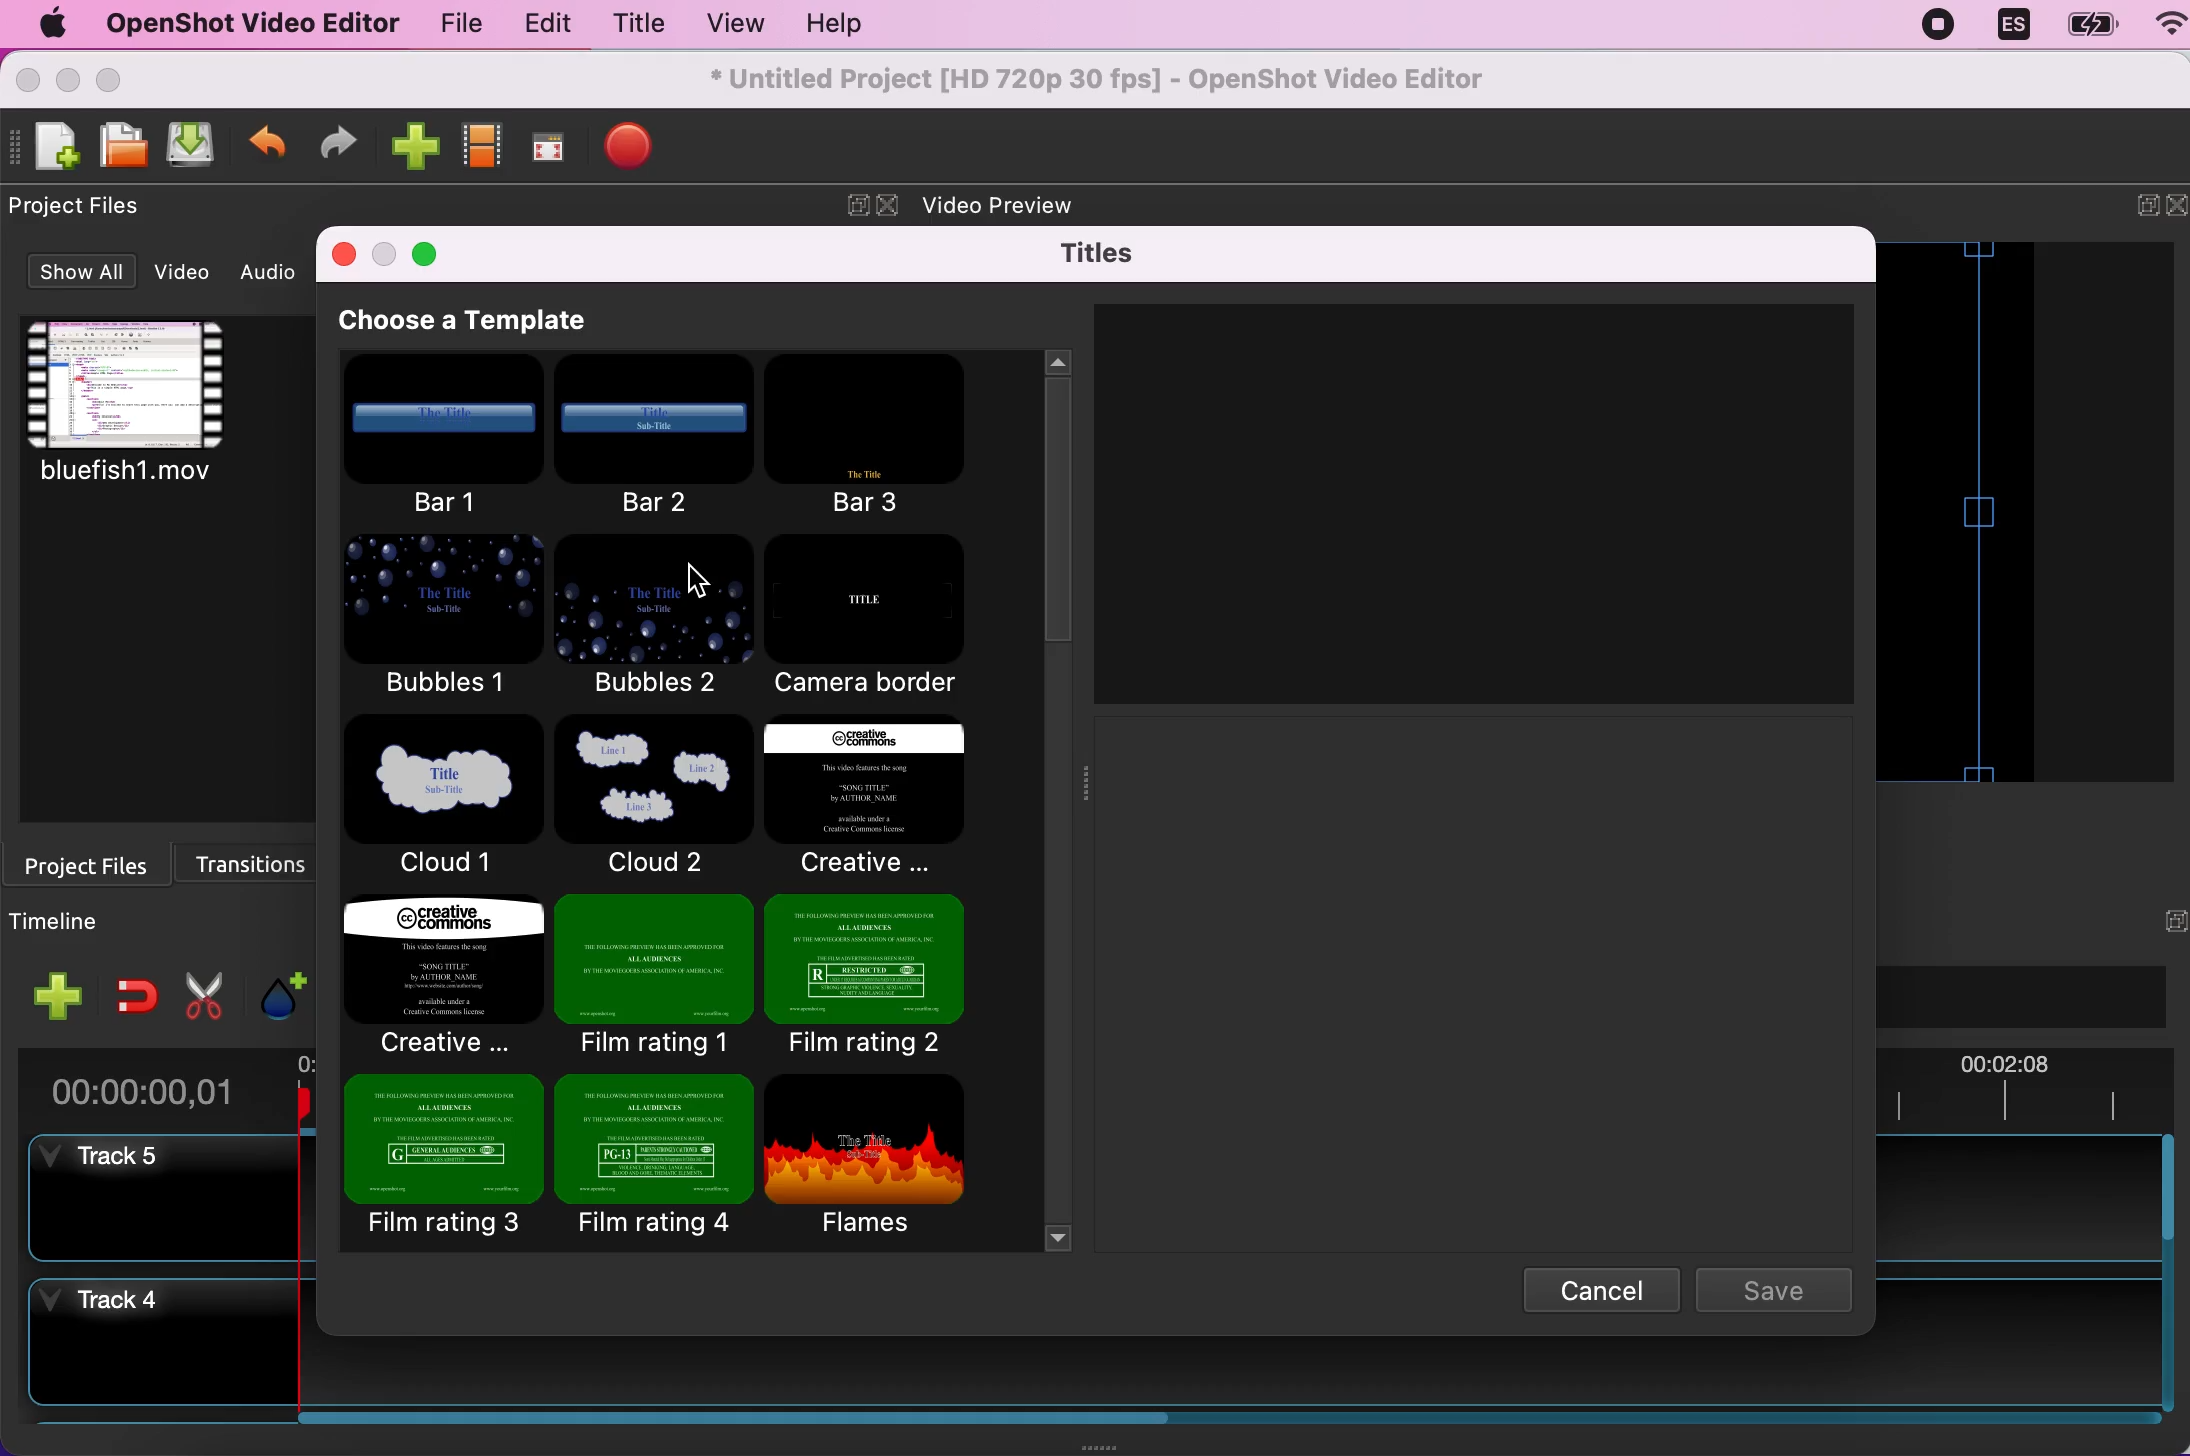 This screenshot has height=1456, width=2190. What do you see at coordinates (144, 1085) in the screenshot?
I see `00:00:00,01` at bounding box center [144, 1085].